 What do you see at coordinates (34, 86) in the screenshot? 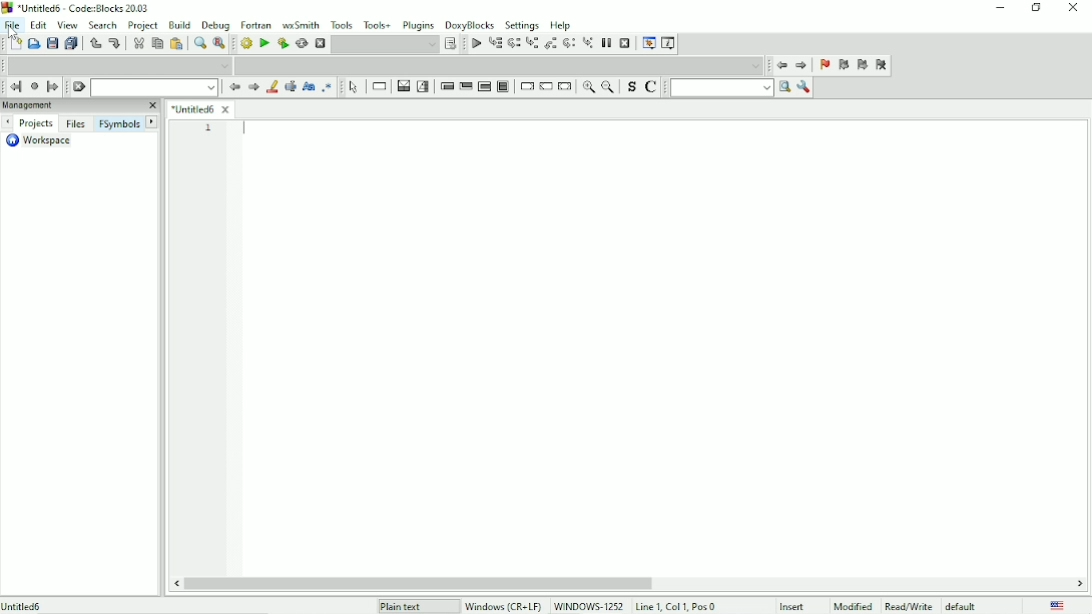
I see `Last jump` at bounding box center [34, 86].